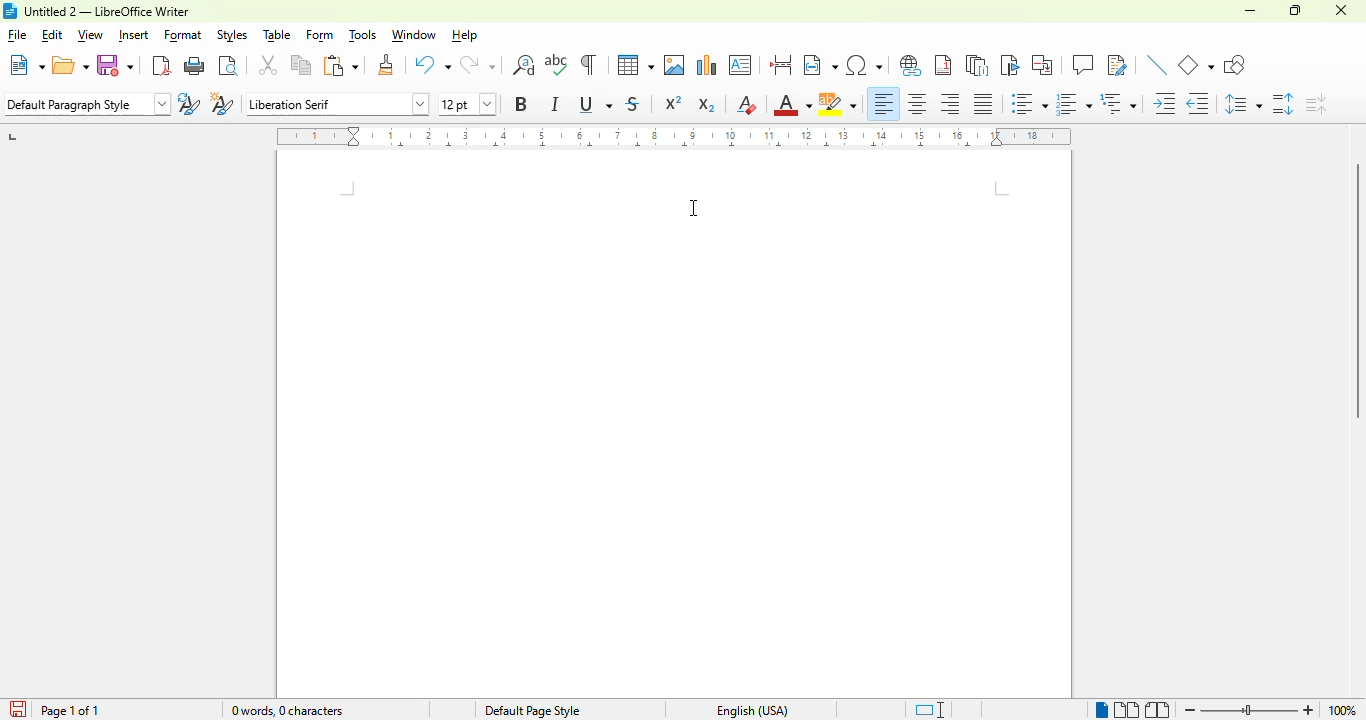 The image size is (1366, 720). Describe the element at coordinates (692, 208) in the screenshot. I see `cursor` at that location.